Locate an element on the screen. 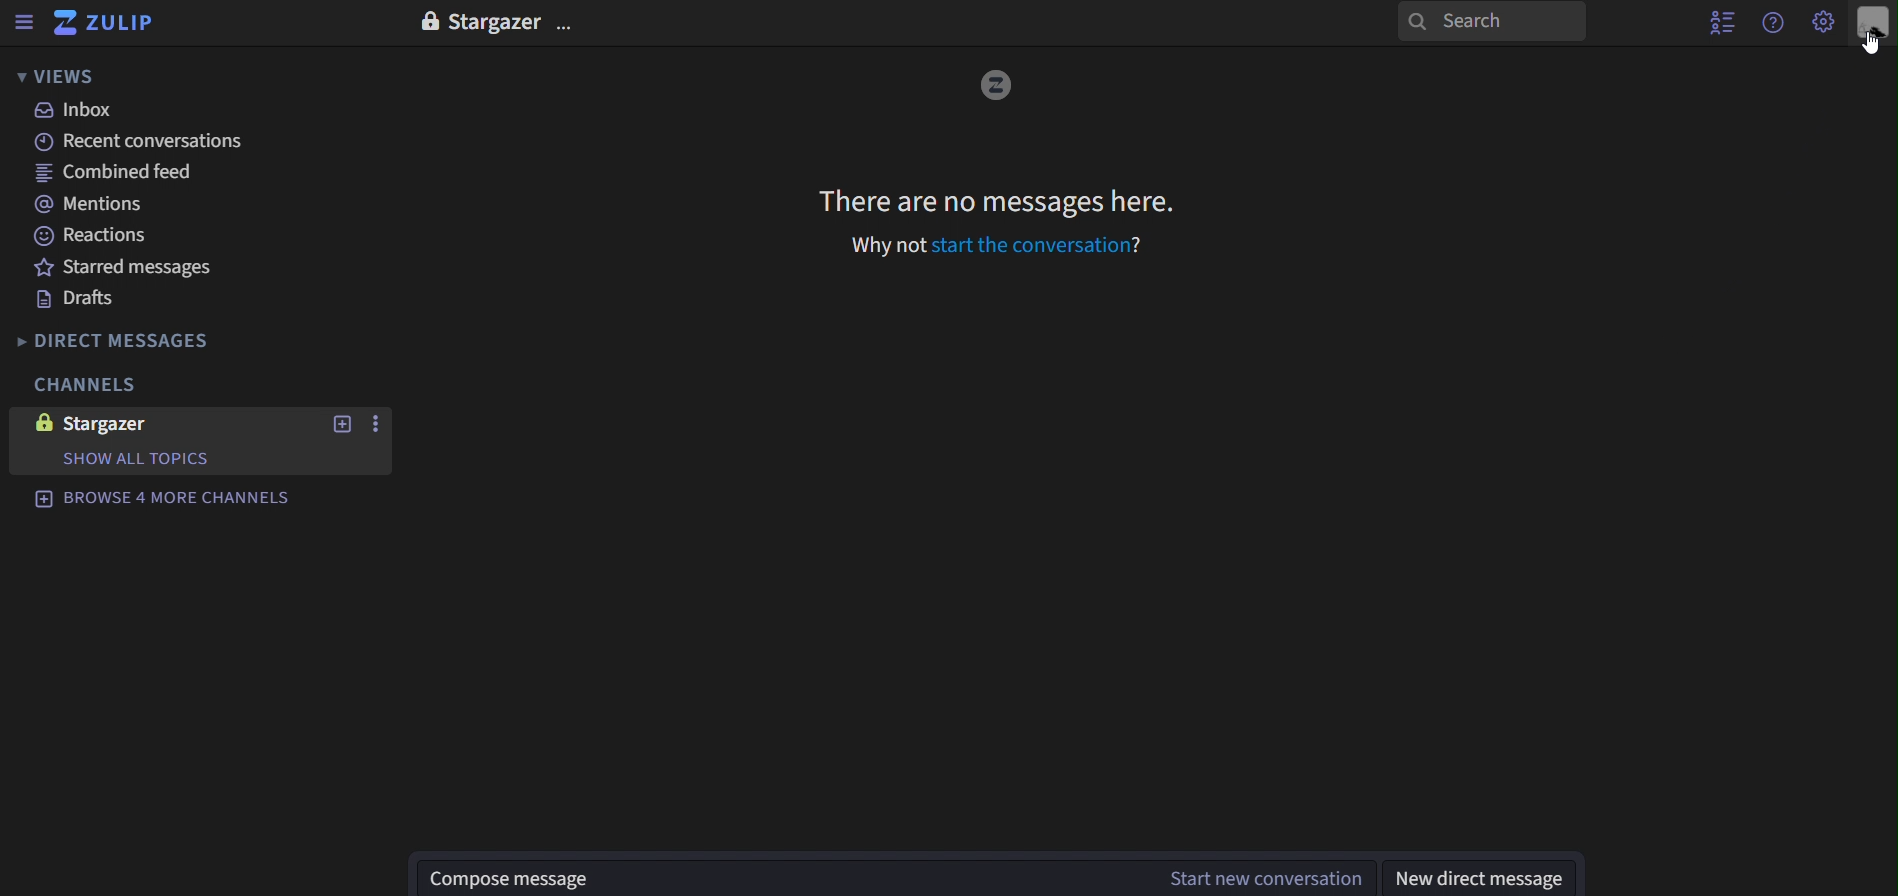  recent canversations is located at coordinates (145, 141).